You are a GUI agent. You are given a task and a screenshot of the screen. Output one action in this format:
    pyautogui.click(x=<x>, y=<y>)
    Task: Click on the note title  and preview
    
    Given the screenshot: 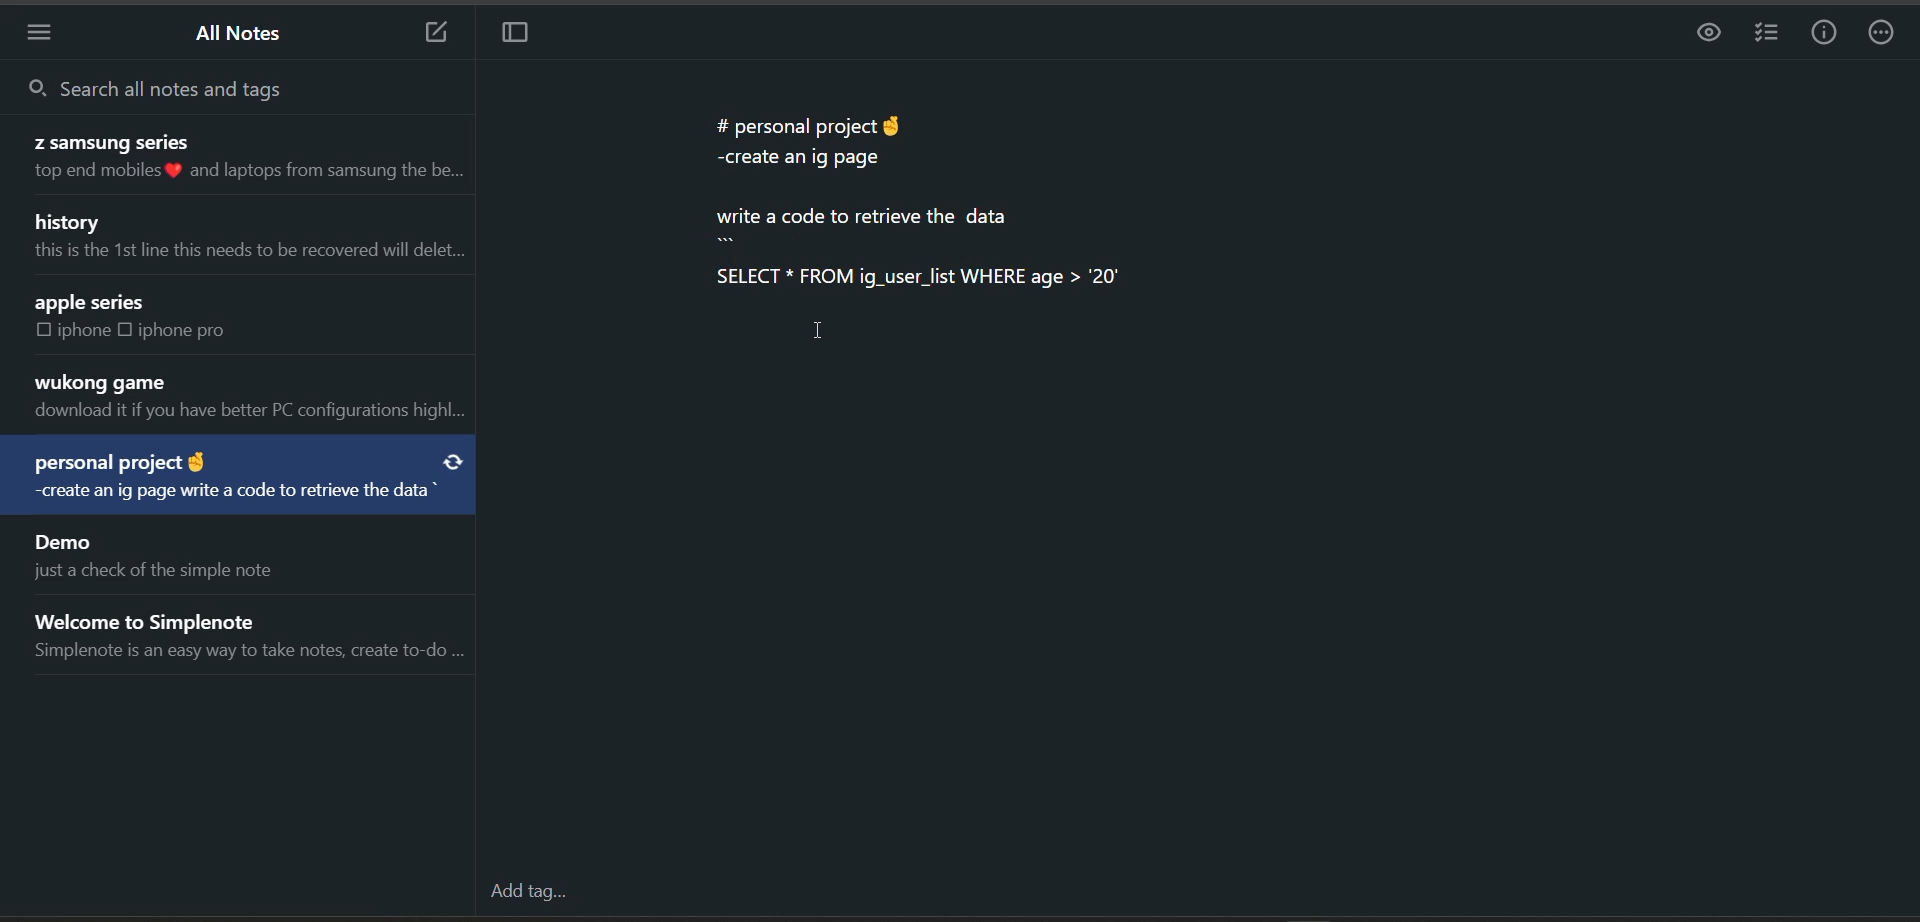 What is the action you would take?
    pyautogui.click(x=253, y=631)
    